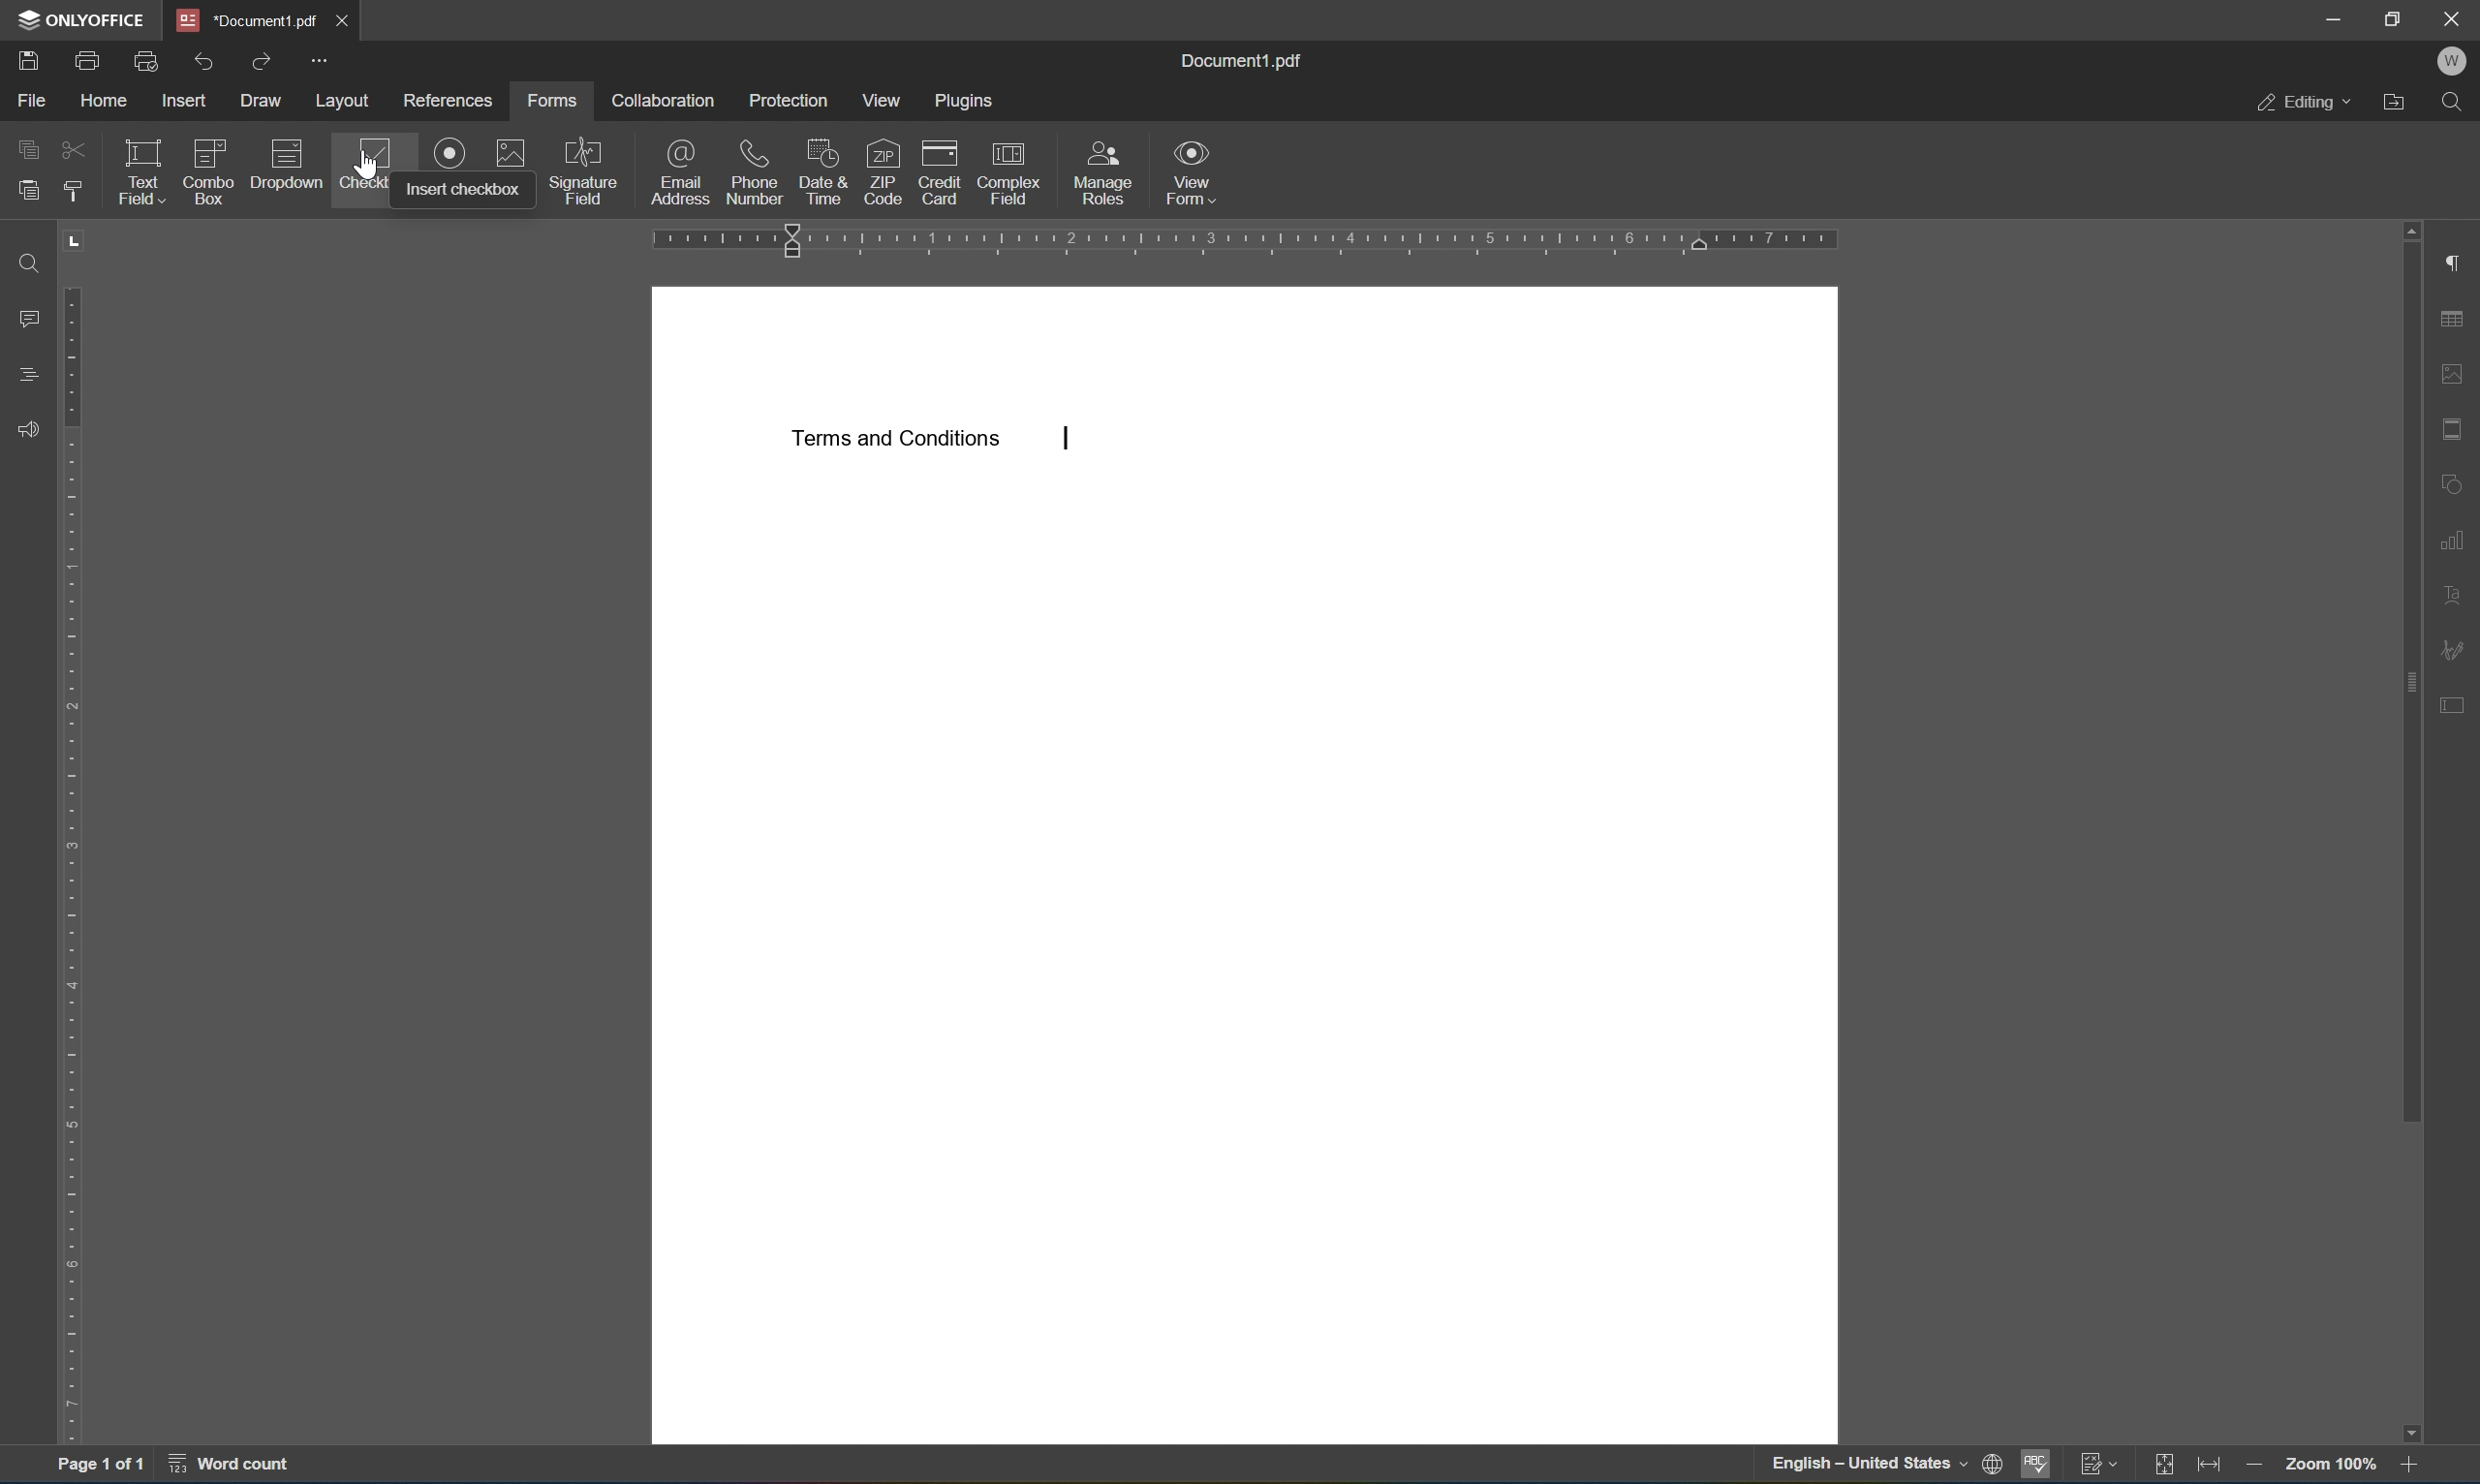  I want to click on zoom in, so click(2412, 1467).